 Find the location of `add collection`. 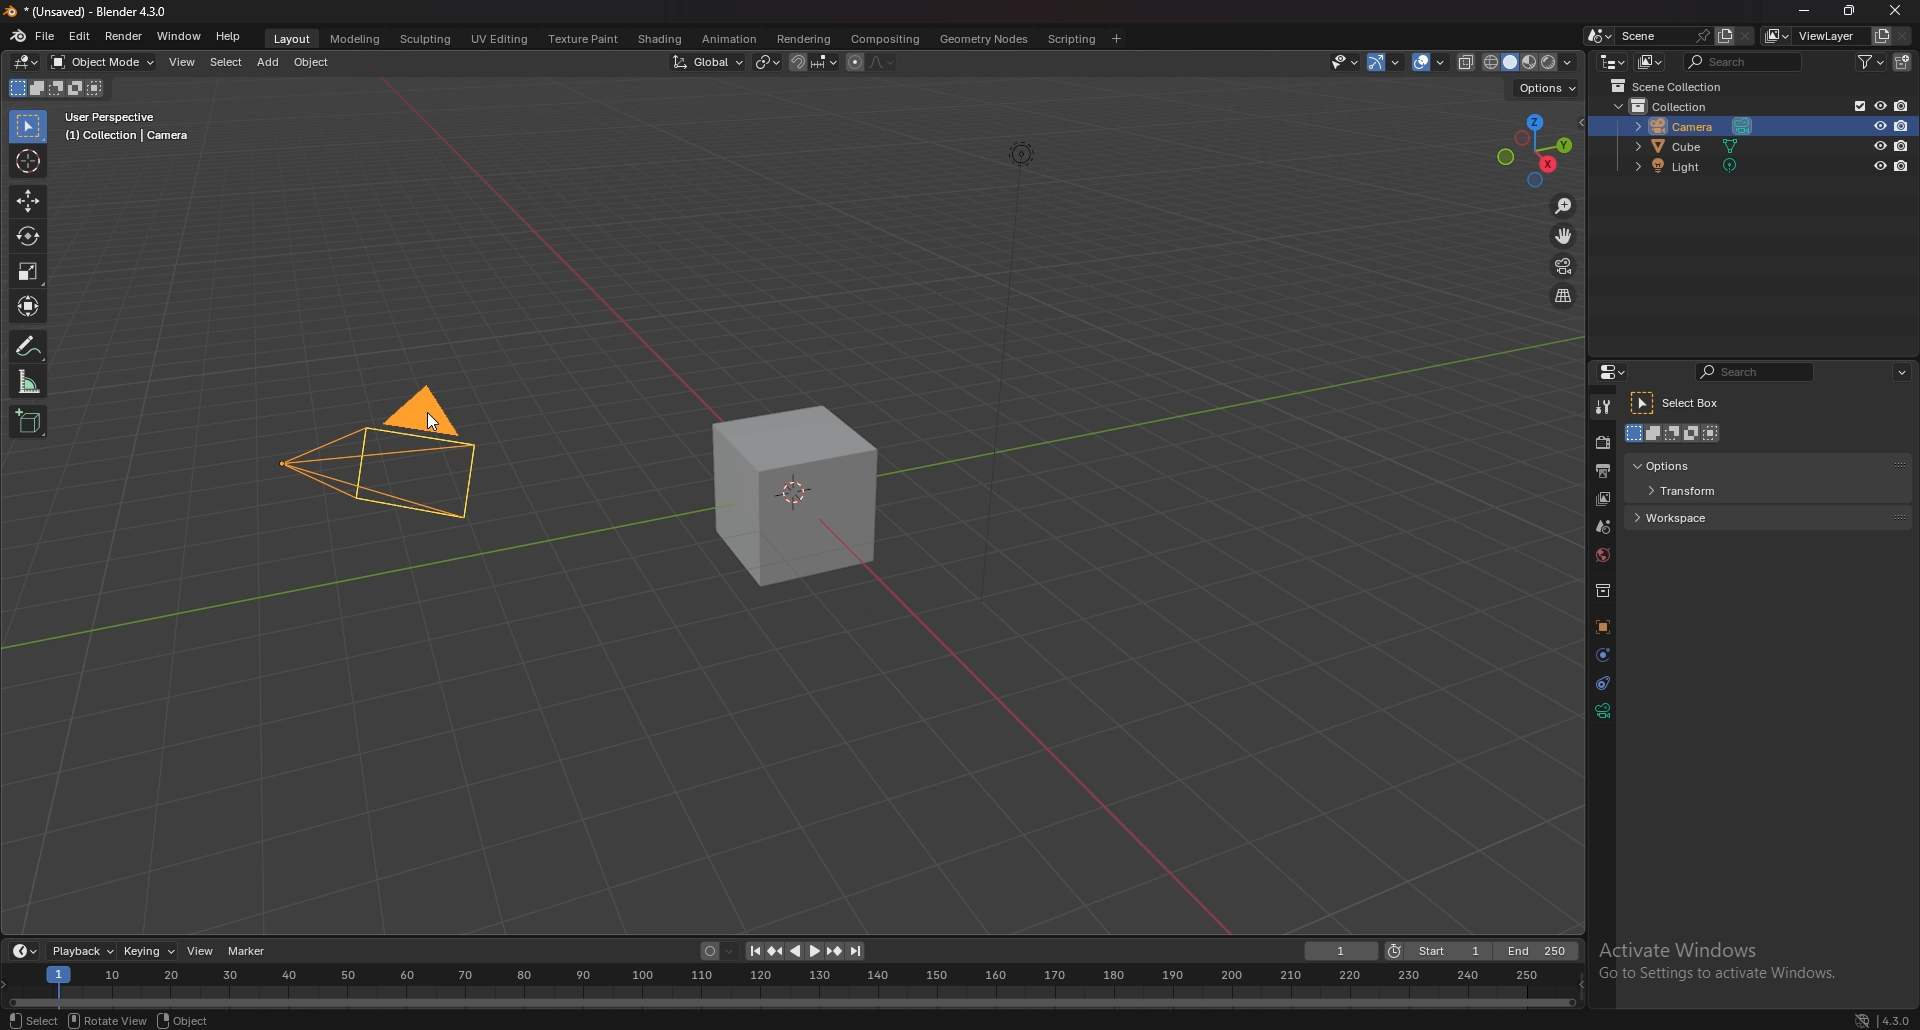

add collection is located at coordinates (1903, 61).